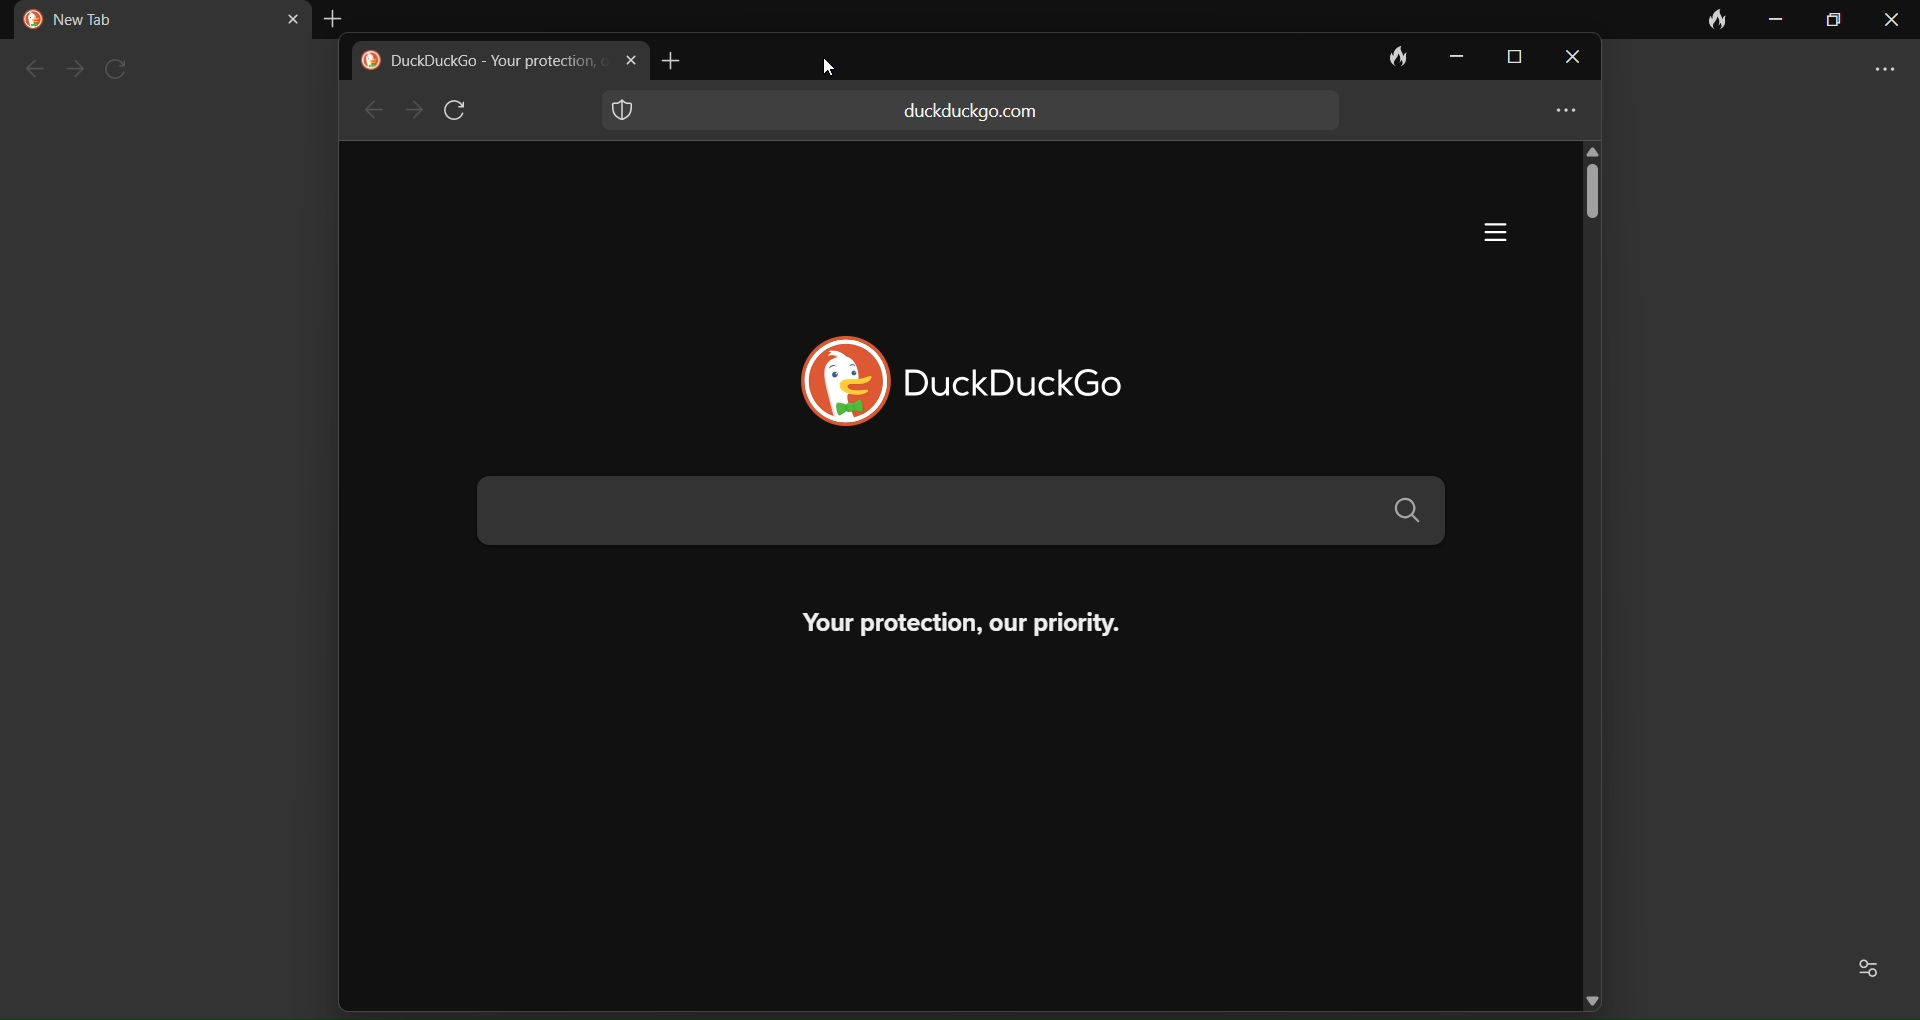 This screenshot has width=1920, height=1020. I want to click on New Tab, so click(89, 20).